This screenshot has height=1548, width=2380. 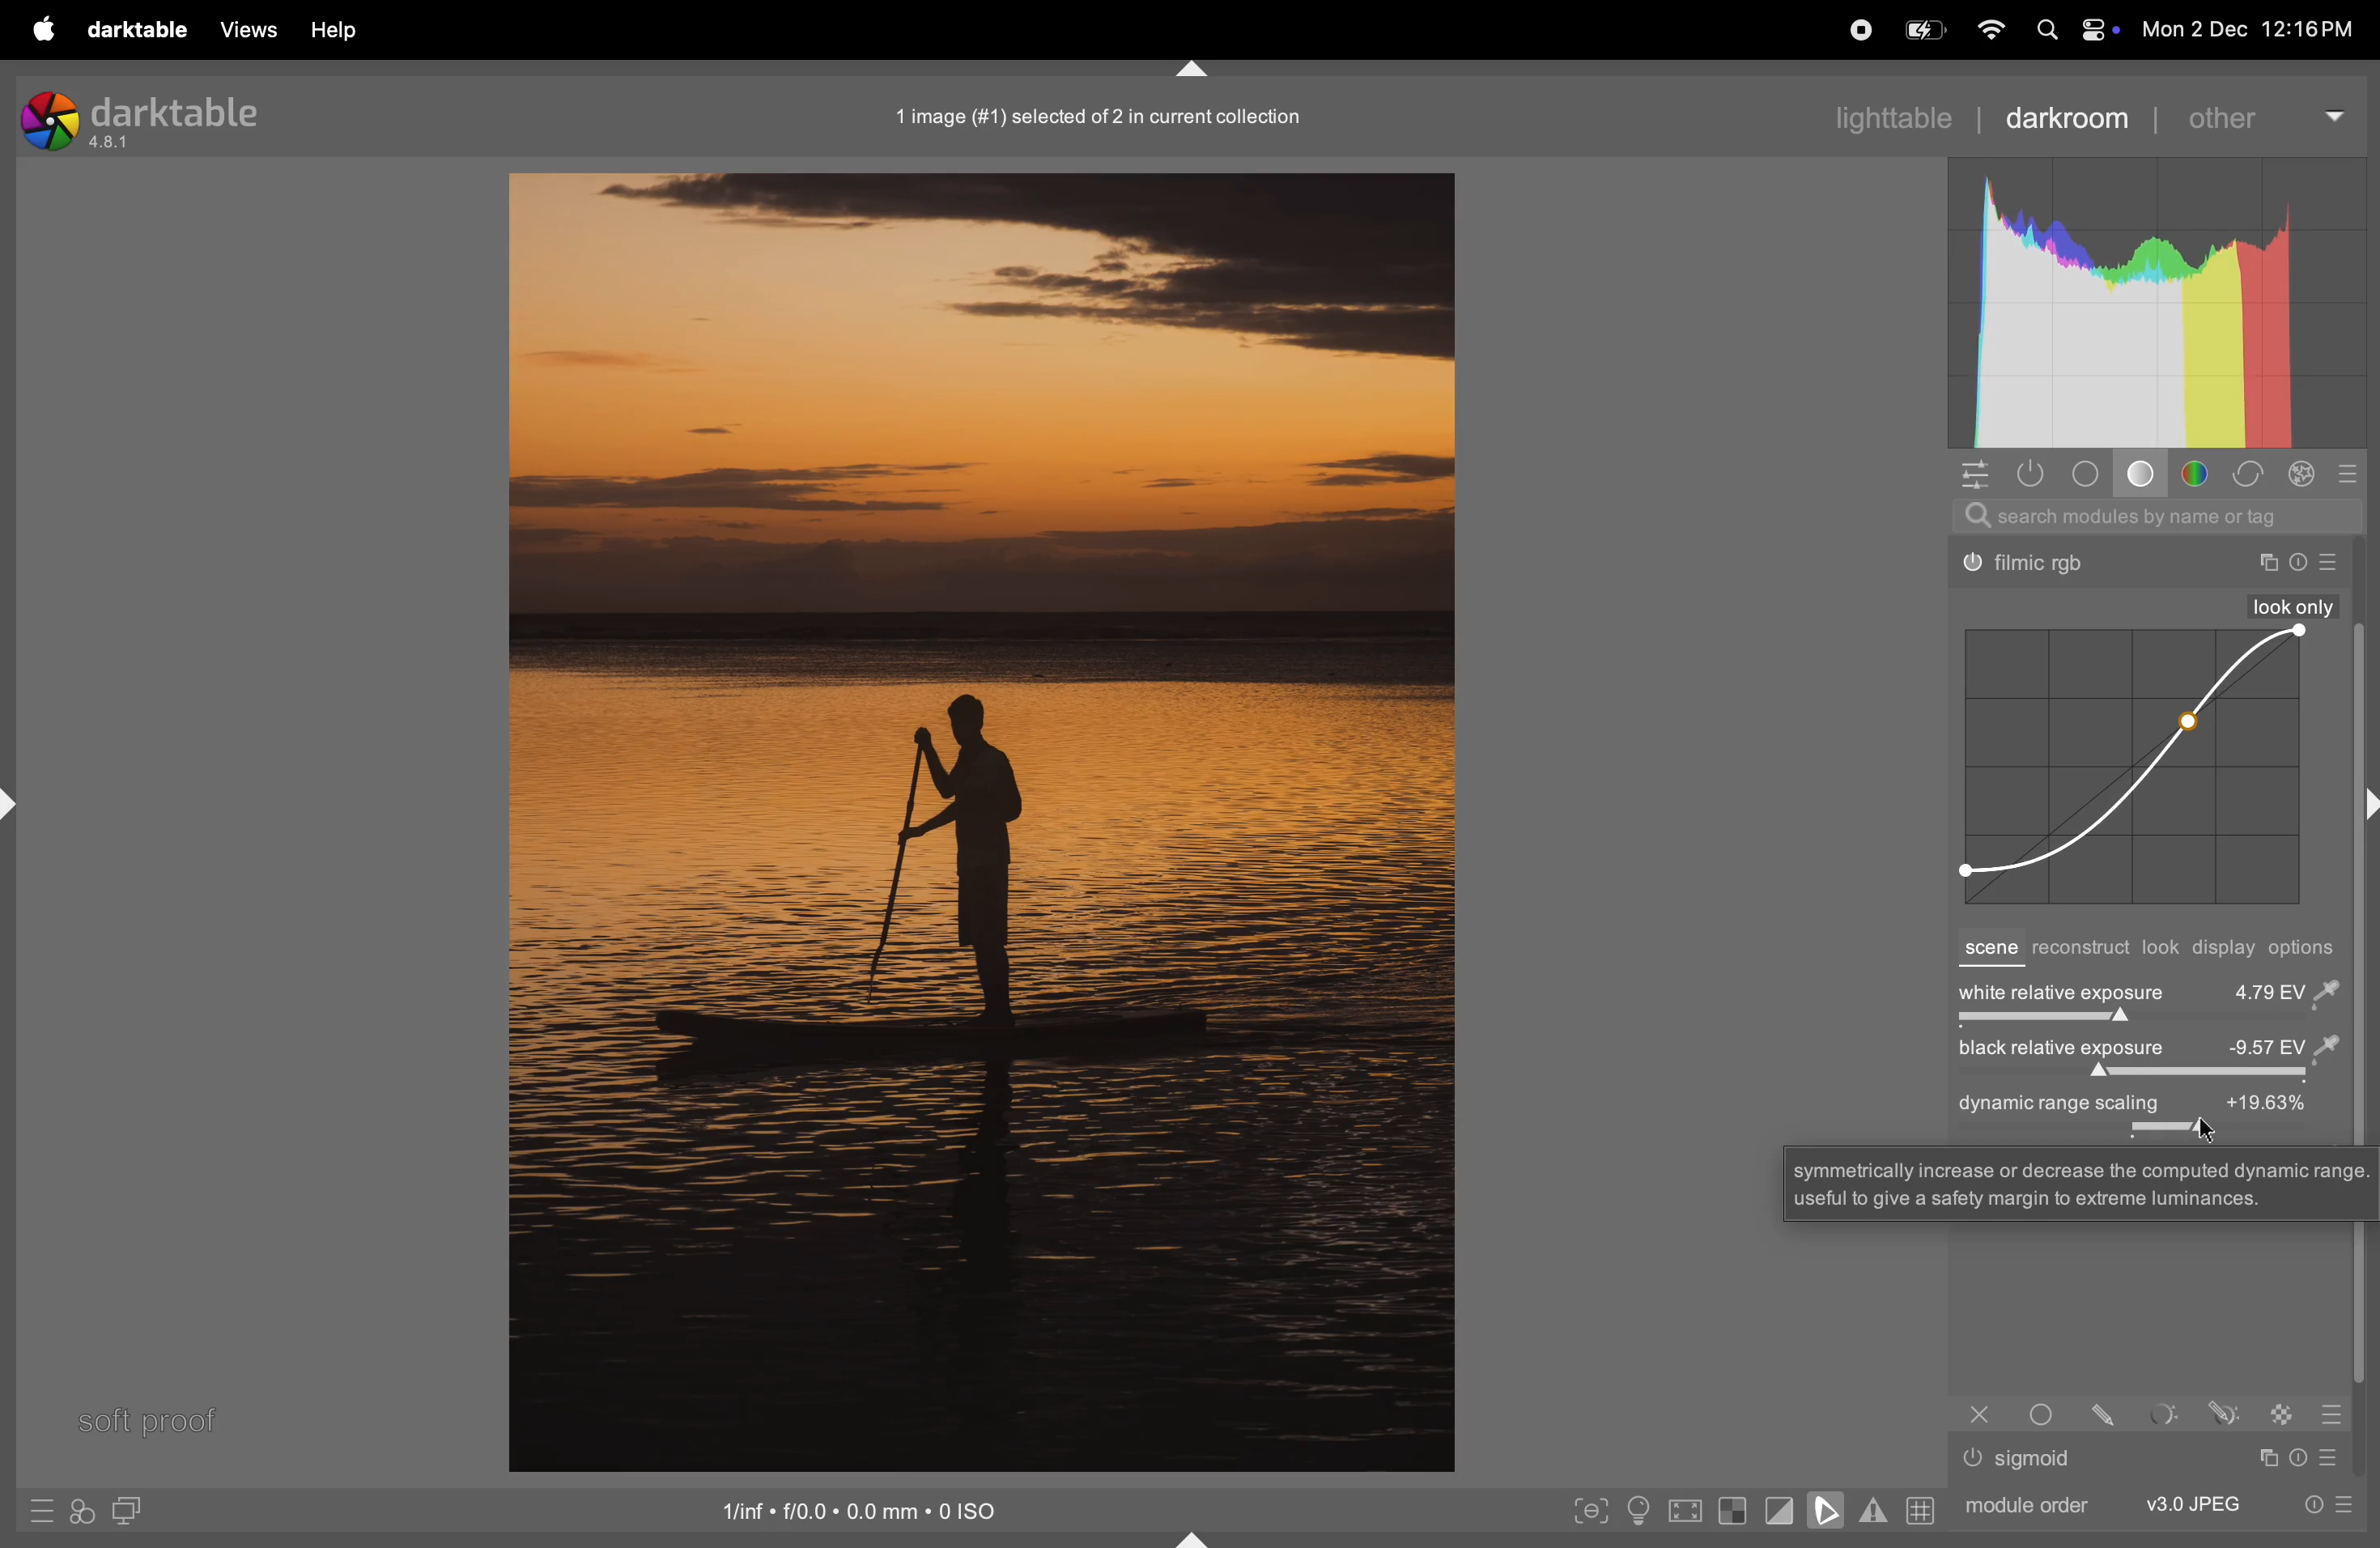 I want to click on base, so click(x=2145, y=477).